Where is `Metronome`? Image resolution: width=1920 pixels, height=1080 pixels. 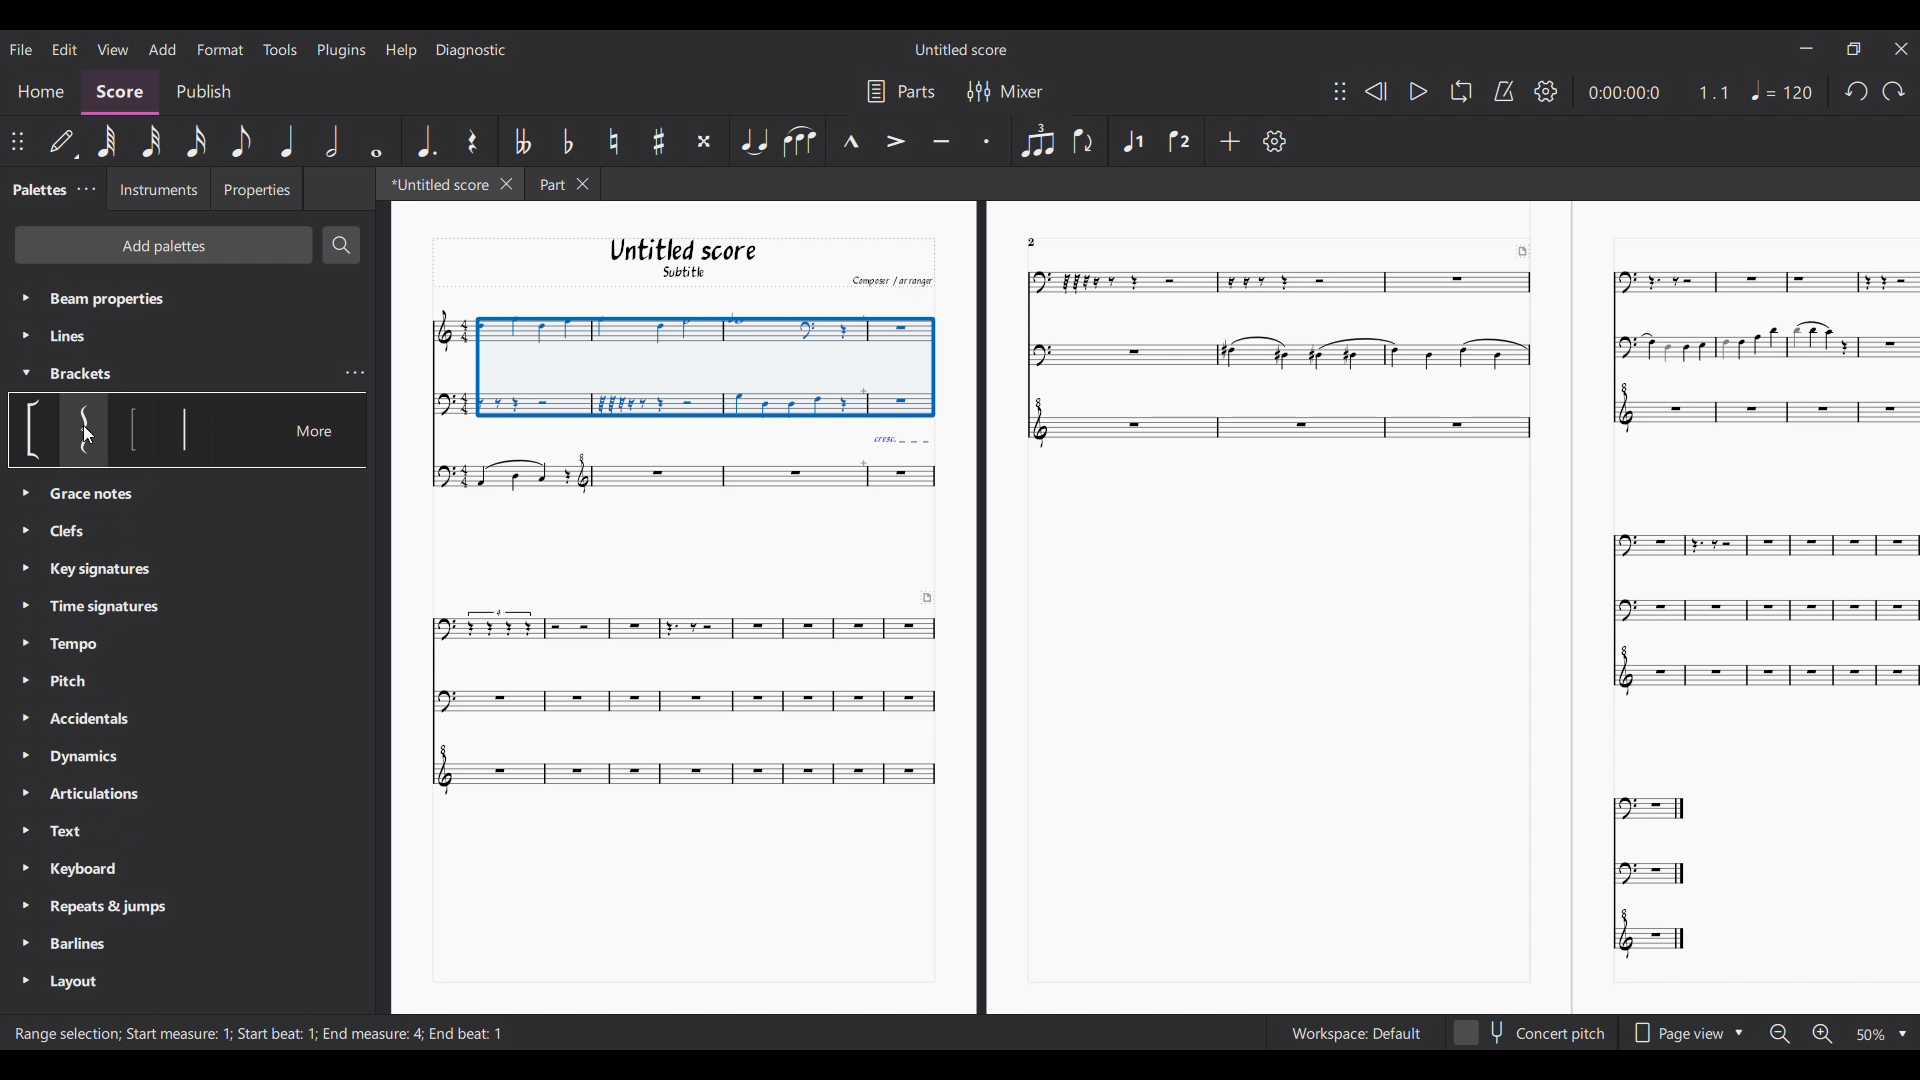 Metronome is located at coordinates (1504, 91).